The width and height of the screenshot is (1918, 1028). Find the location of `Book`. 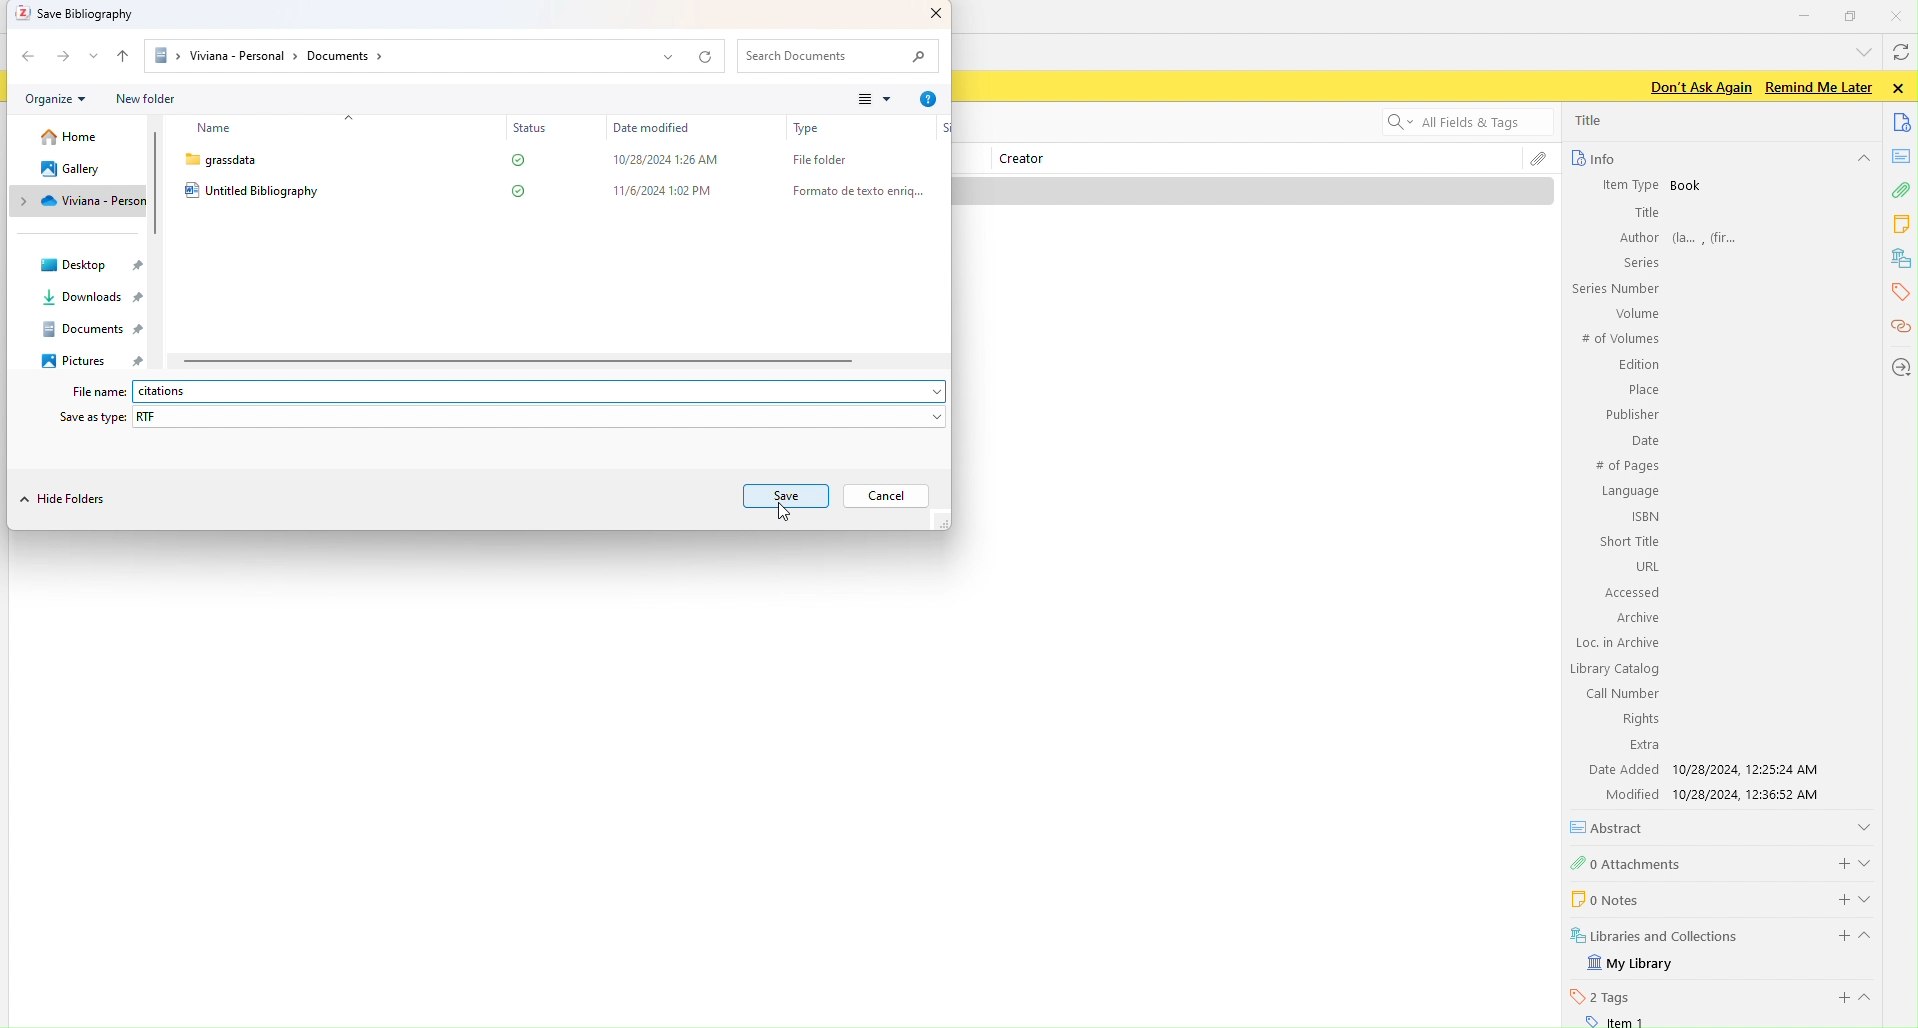

Book is located at coordinates (1687, 186).